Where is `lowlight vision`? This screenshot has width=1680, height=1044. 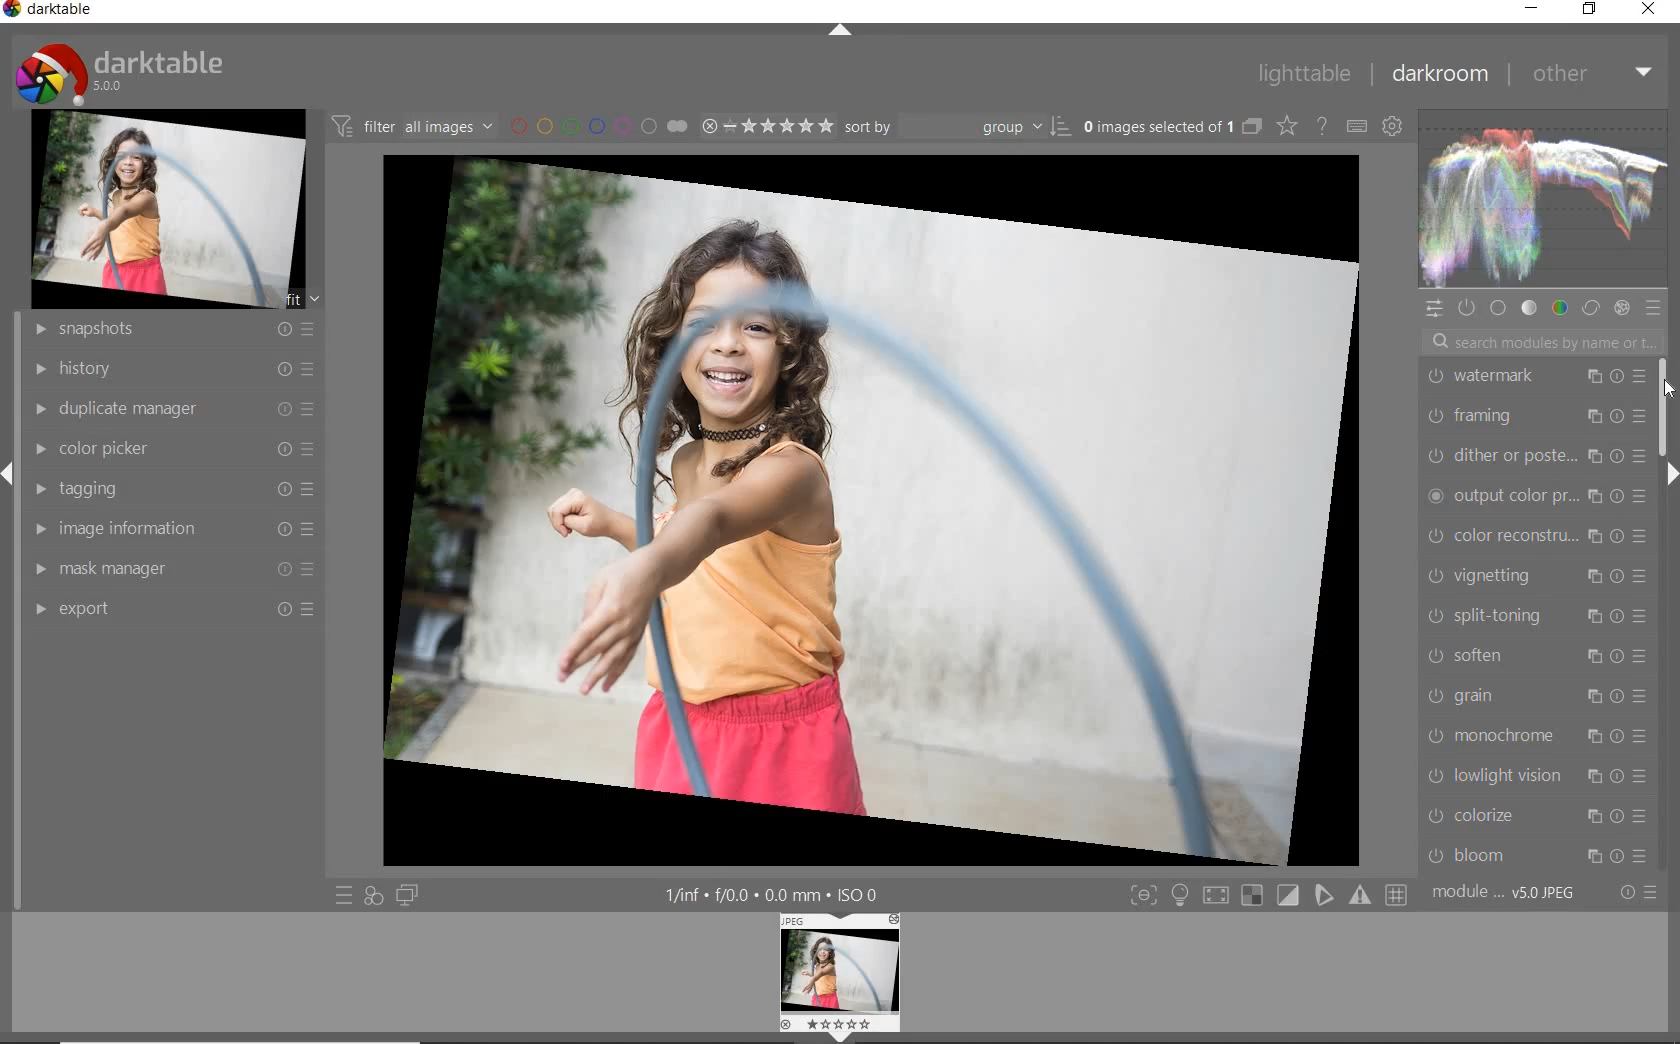 lowlight vision is located at coordinates (1538, 775).